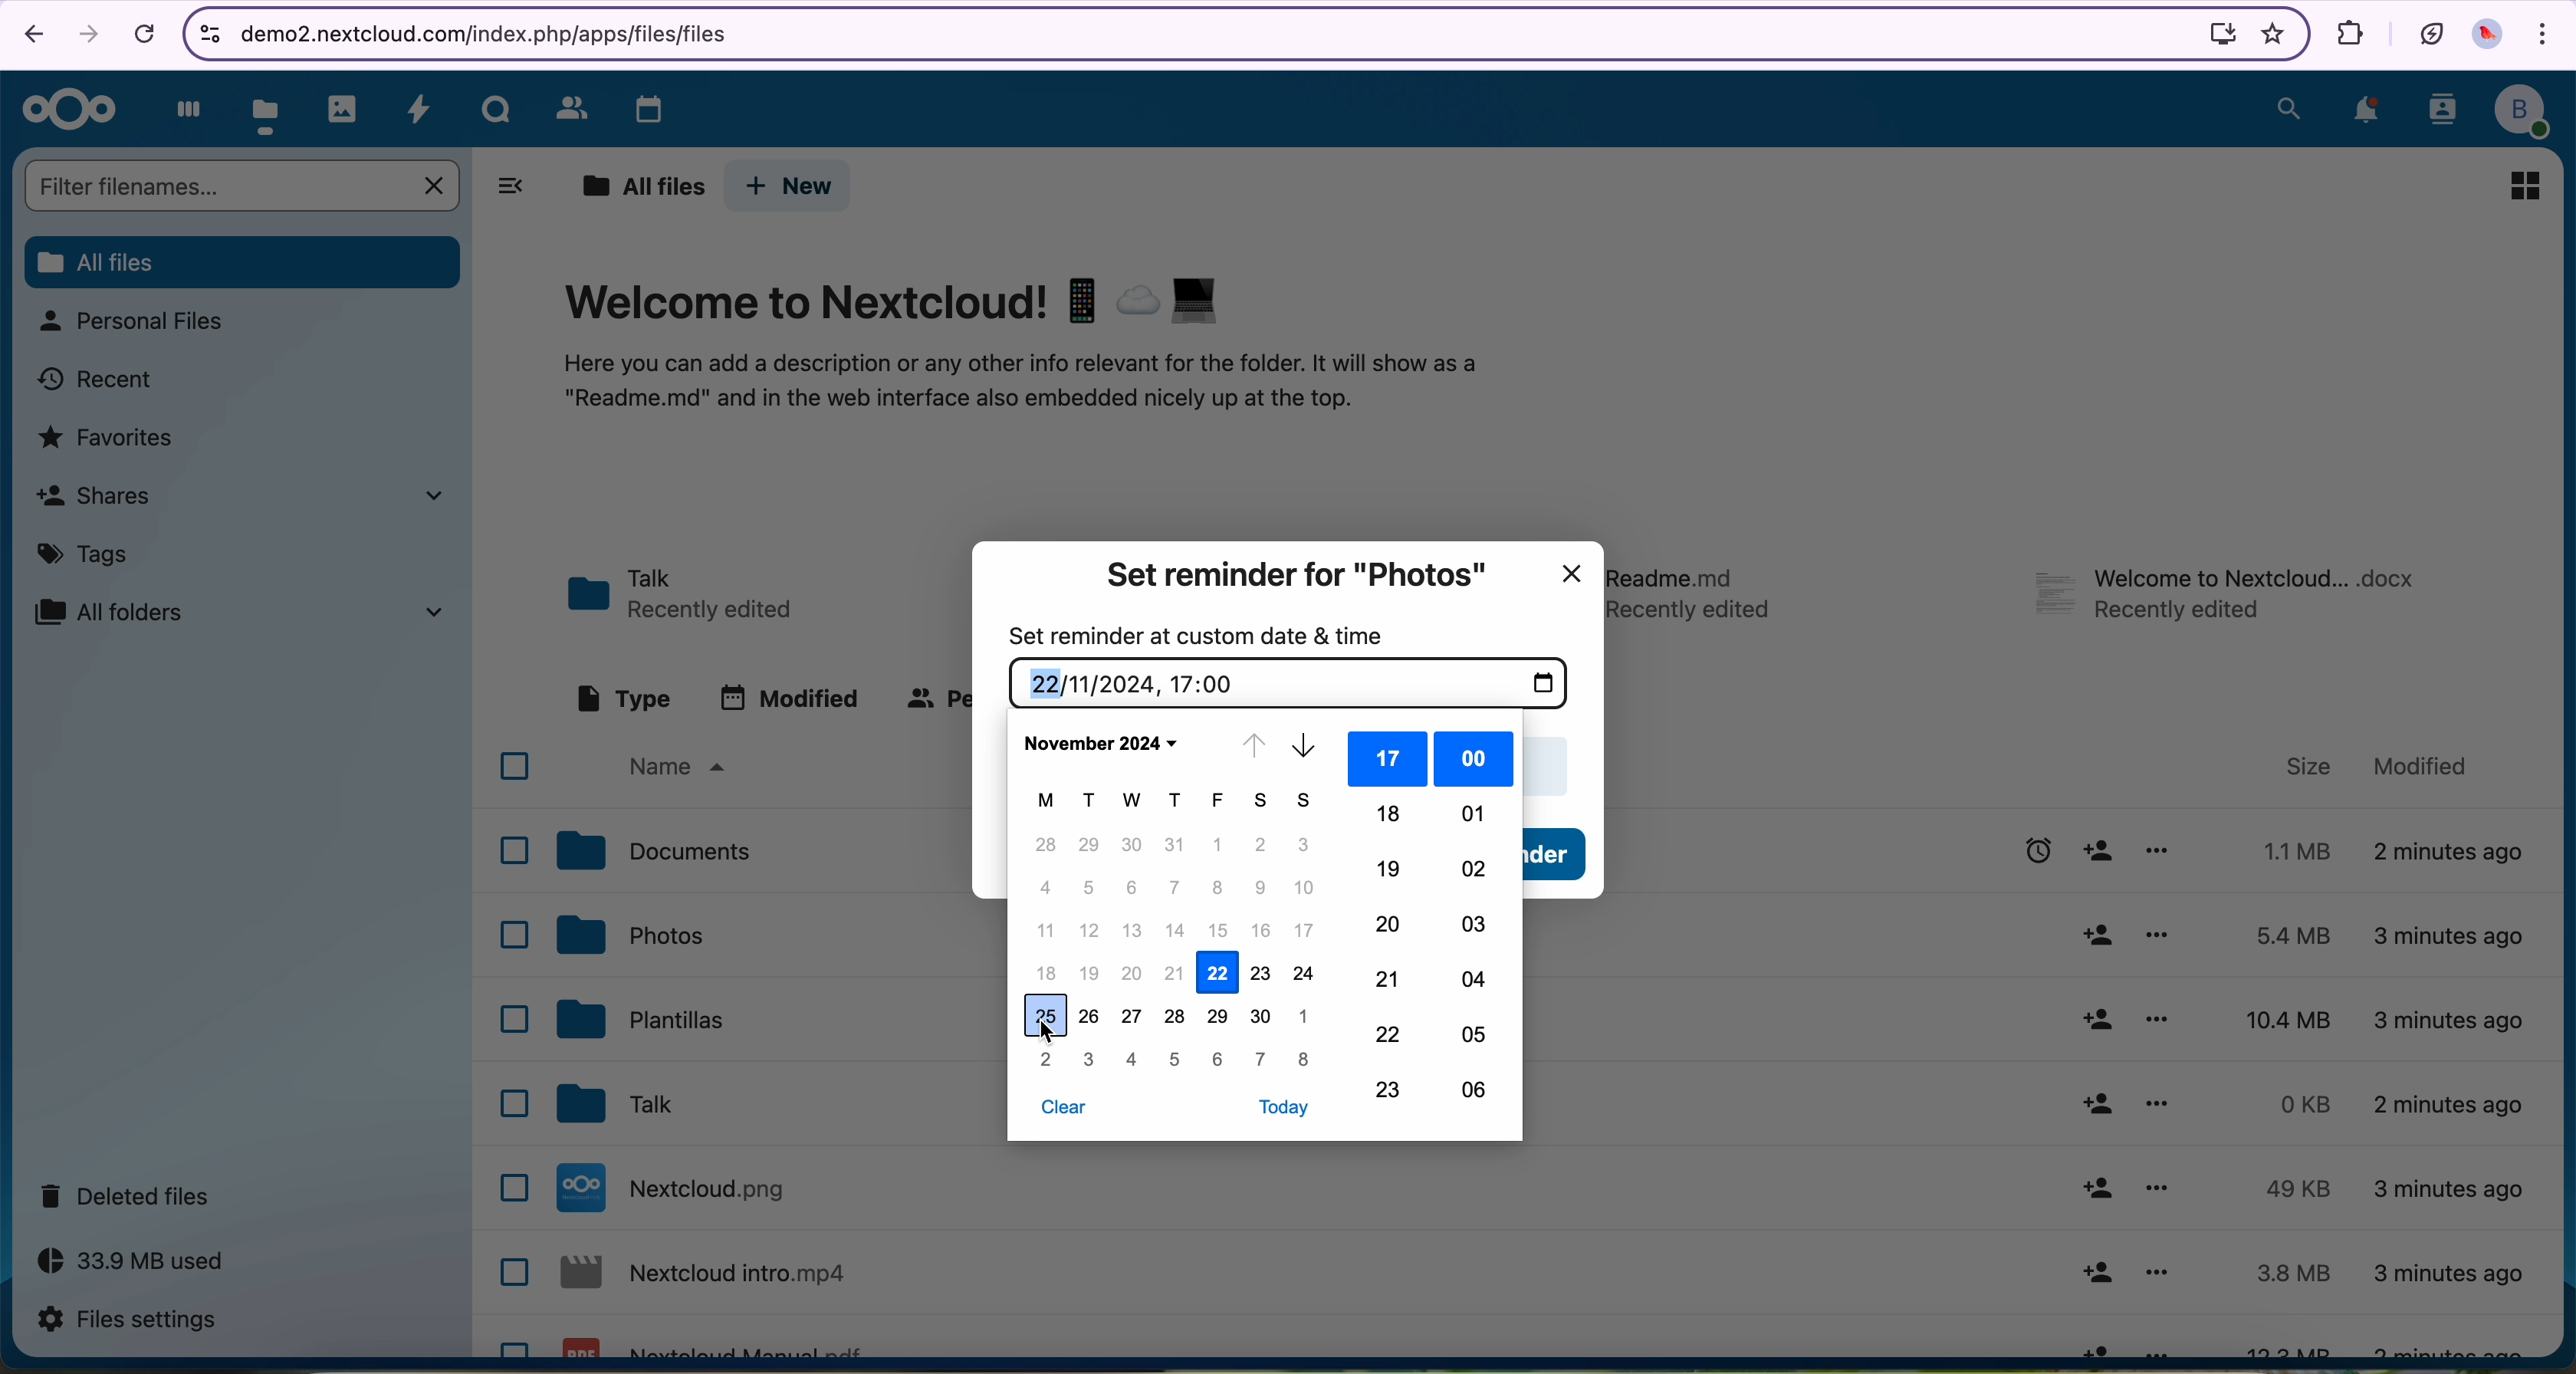 This screenshot has width=2576, height=1374. Describe the element at coordinates (1217, 931) in the screenshot. I see `15` at that location.